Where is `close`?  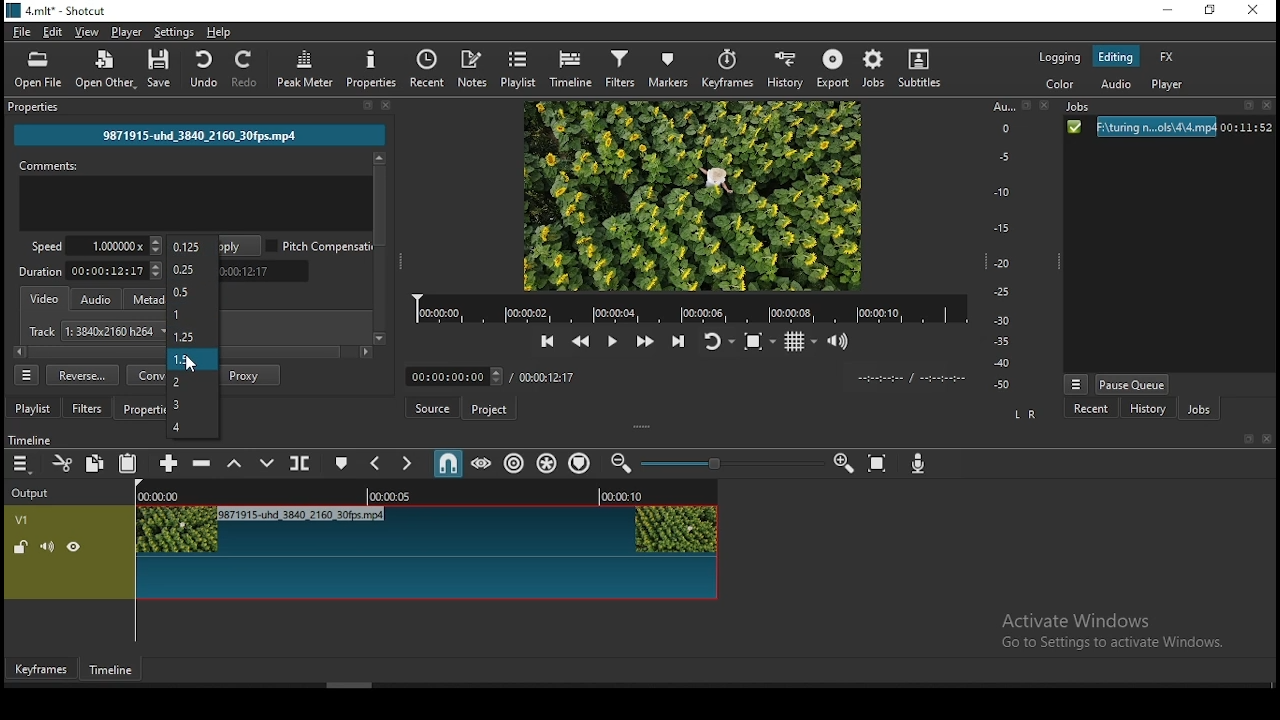 close is located at coordinates (1270, 107).